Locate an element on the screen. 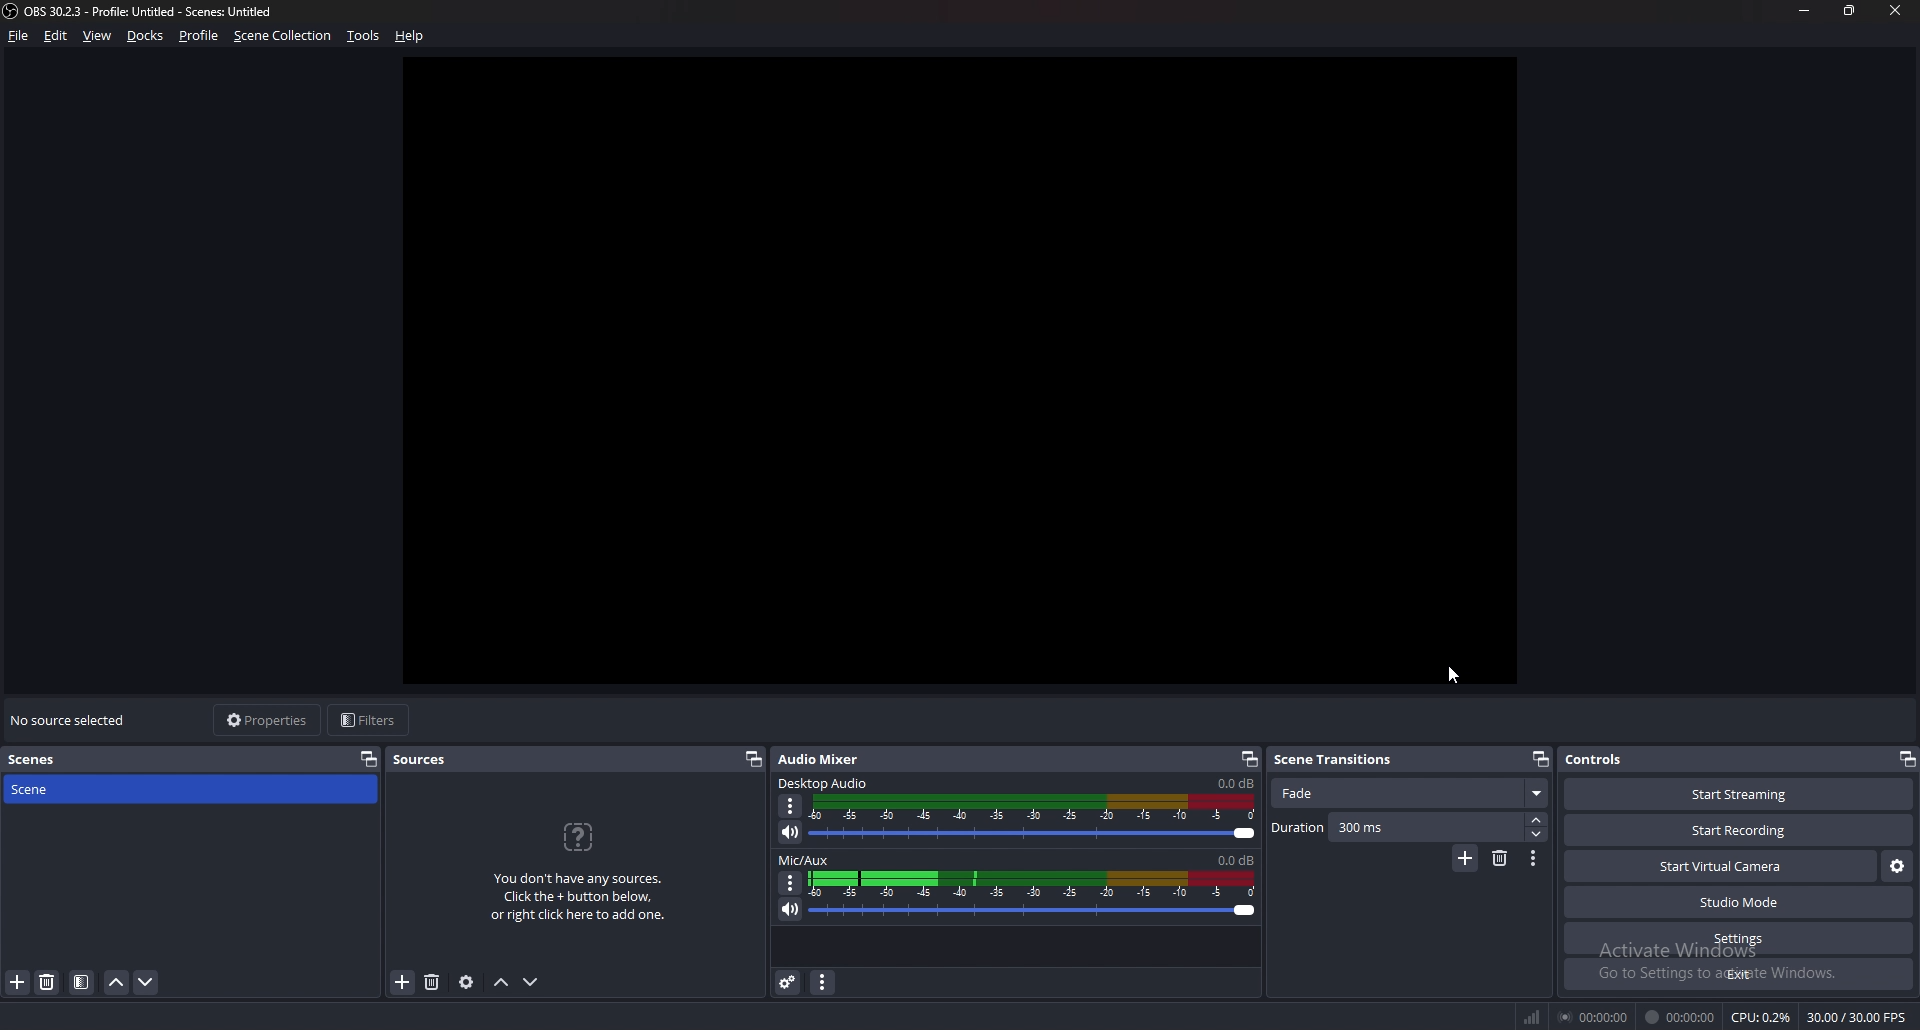 This screenshot has width=1920, height=1030. start virtual camera is located at coordinates (1720, 868).